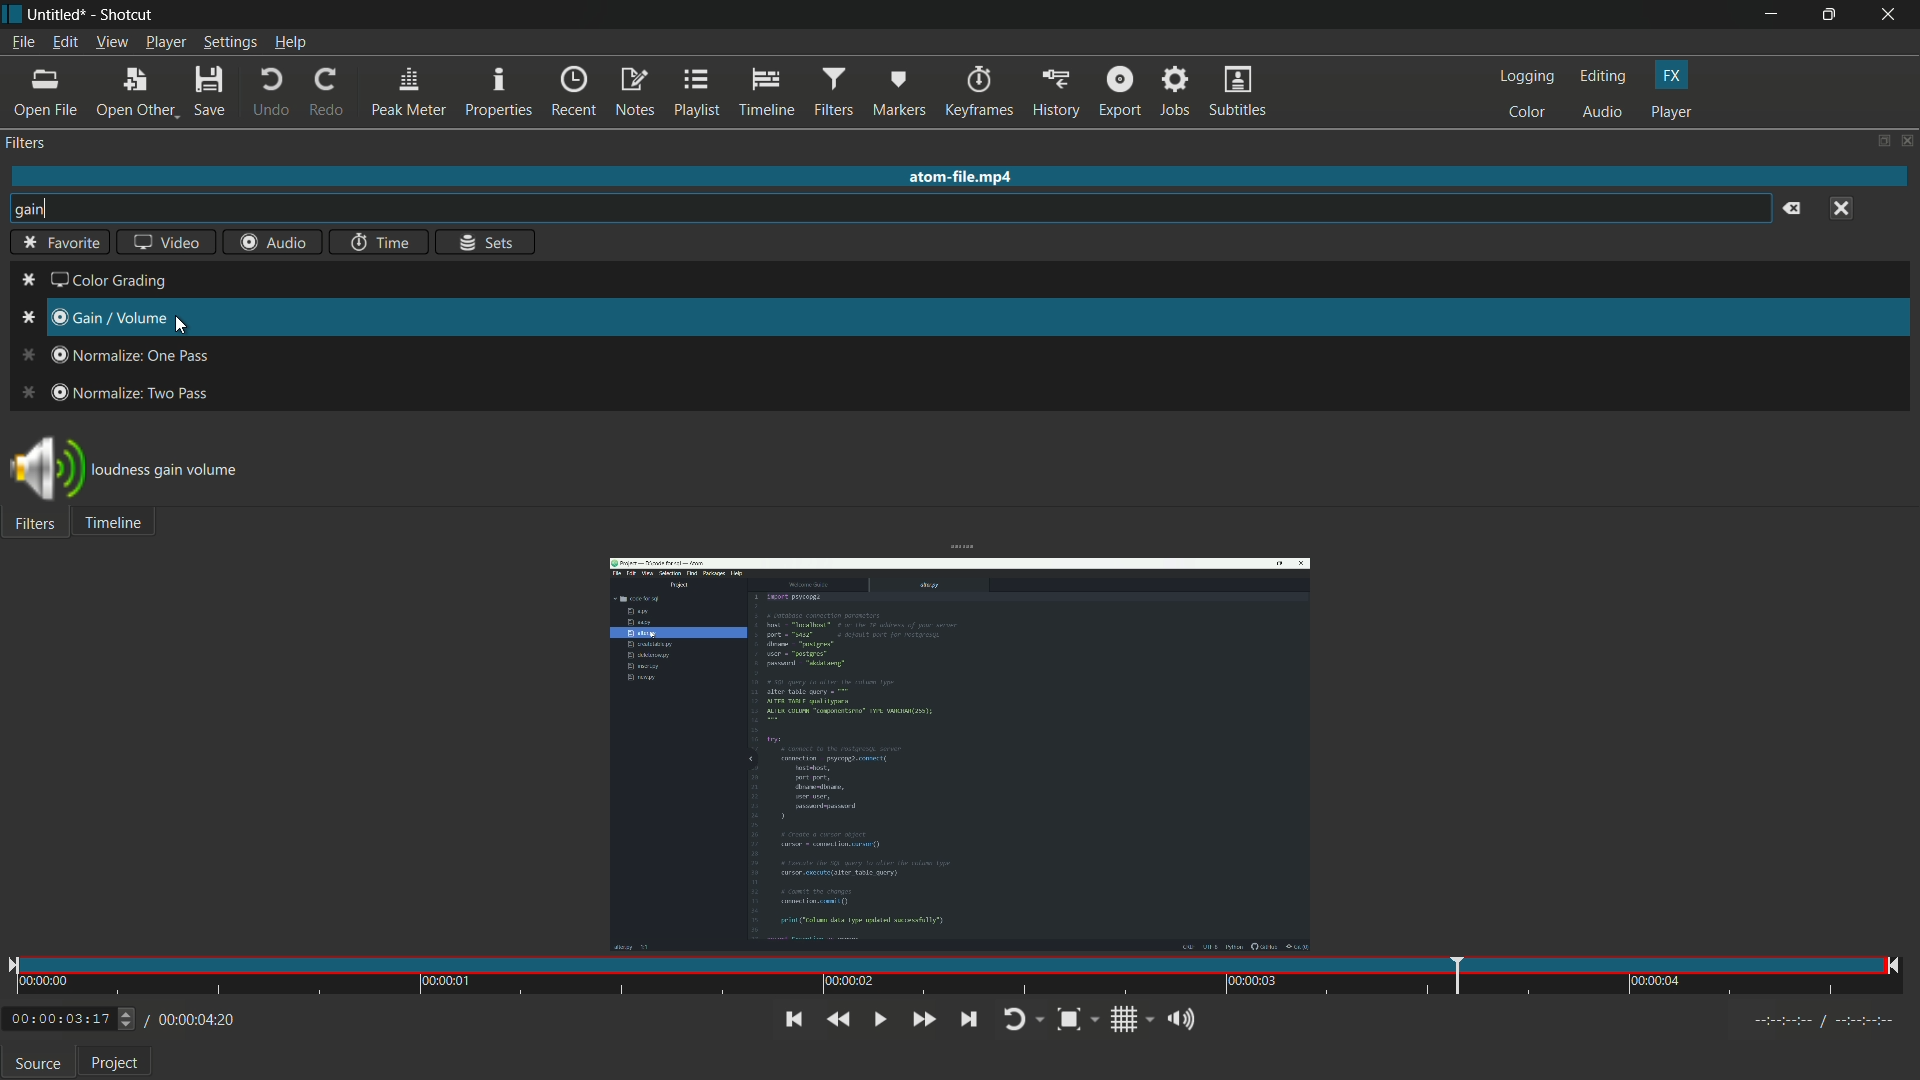 The width and height of the screenshot is (1920, 1080). What do you see at coordinates (1892, 15) in the screenshot?
I see `close app` at bounding box center [1892, 15].